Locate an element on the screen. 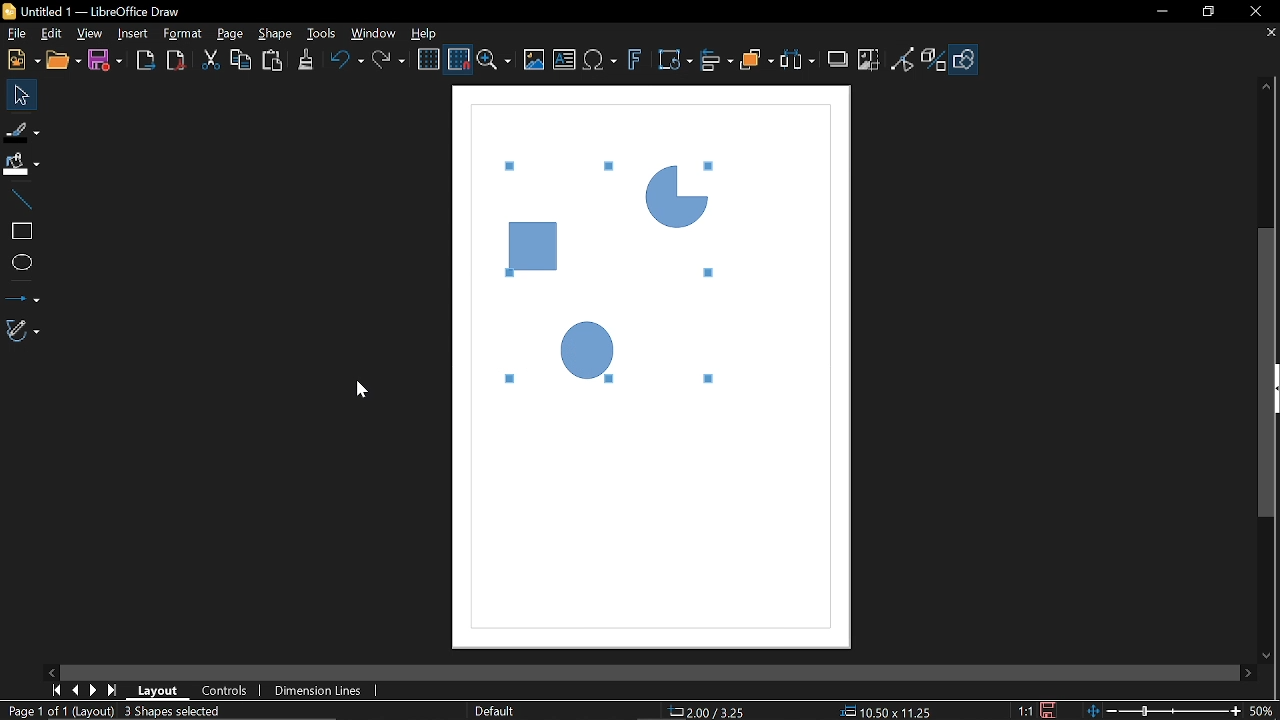 This screenshot has width=1280, height=720. Move left is located at coordinates (53, 672).